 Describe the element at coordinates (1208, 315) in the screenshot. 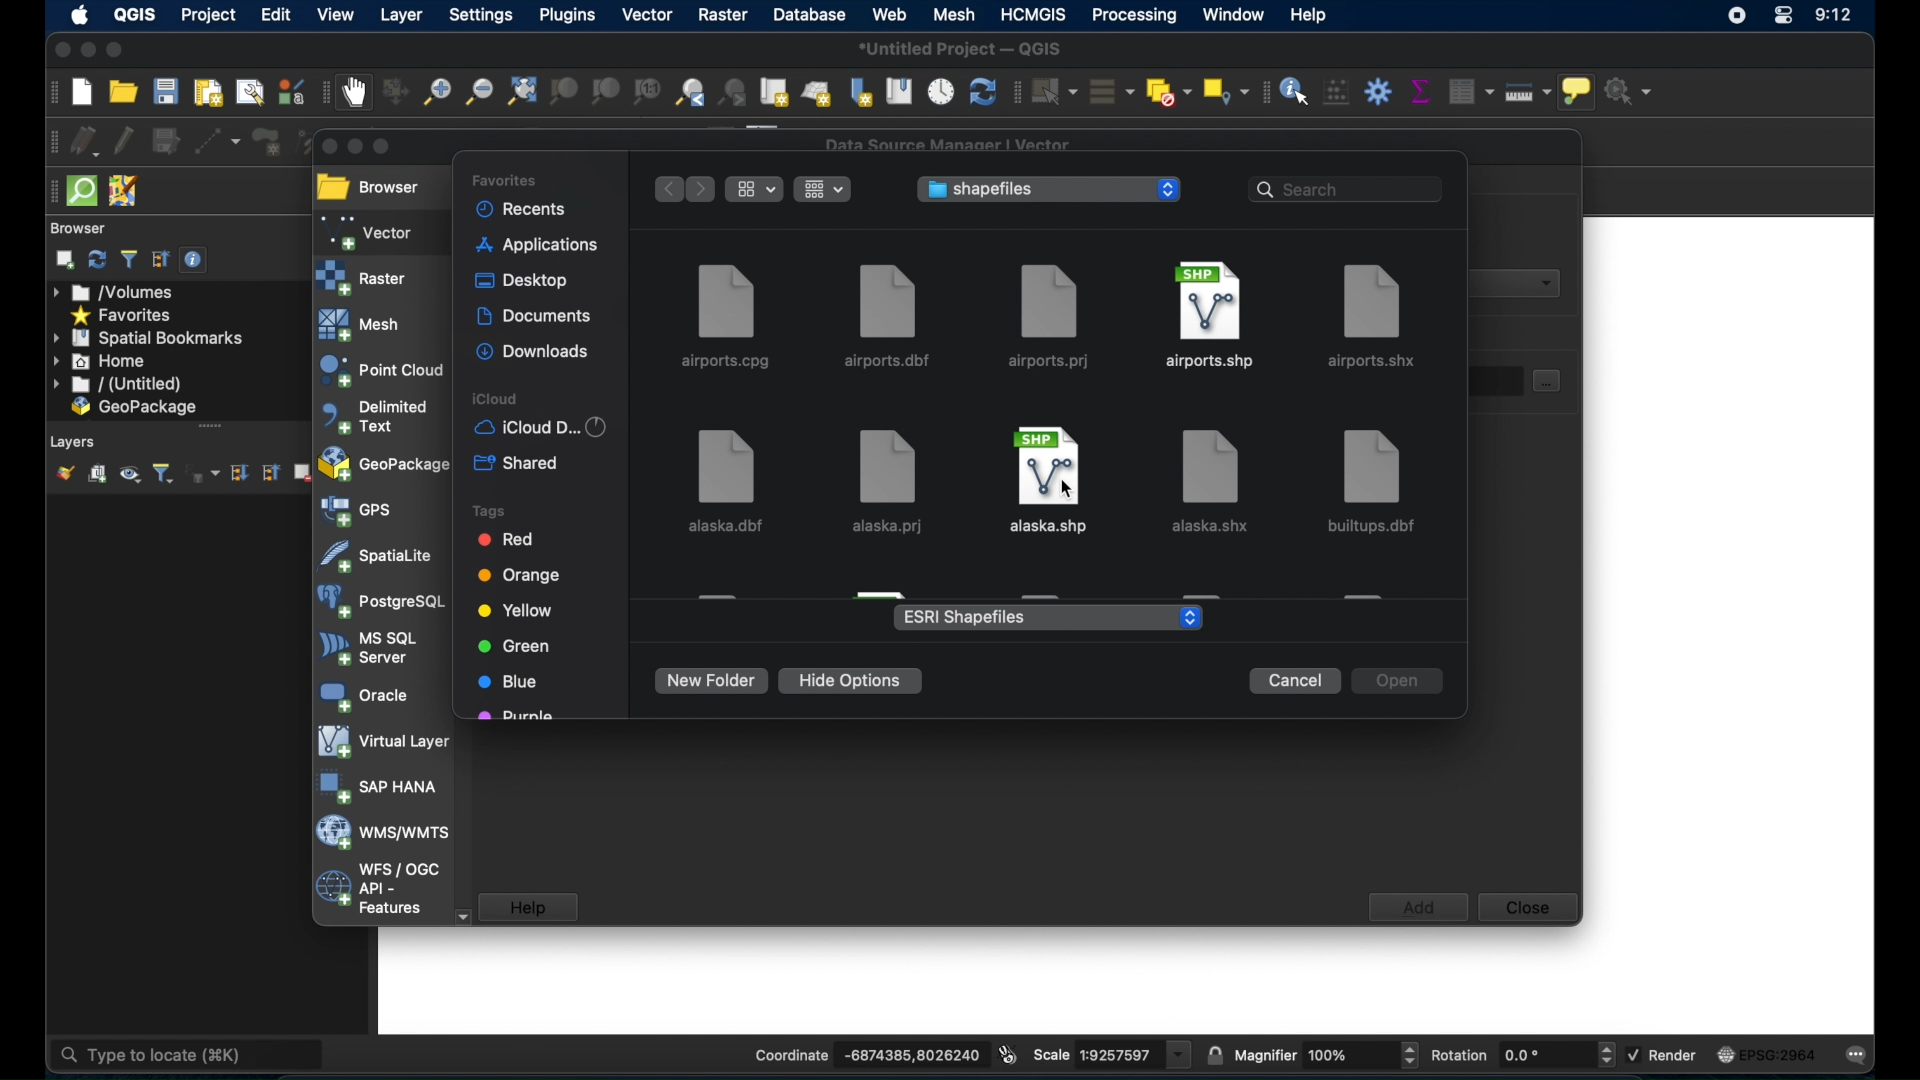

I see `airports.shp` at that location.